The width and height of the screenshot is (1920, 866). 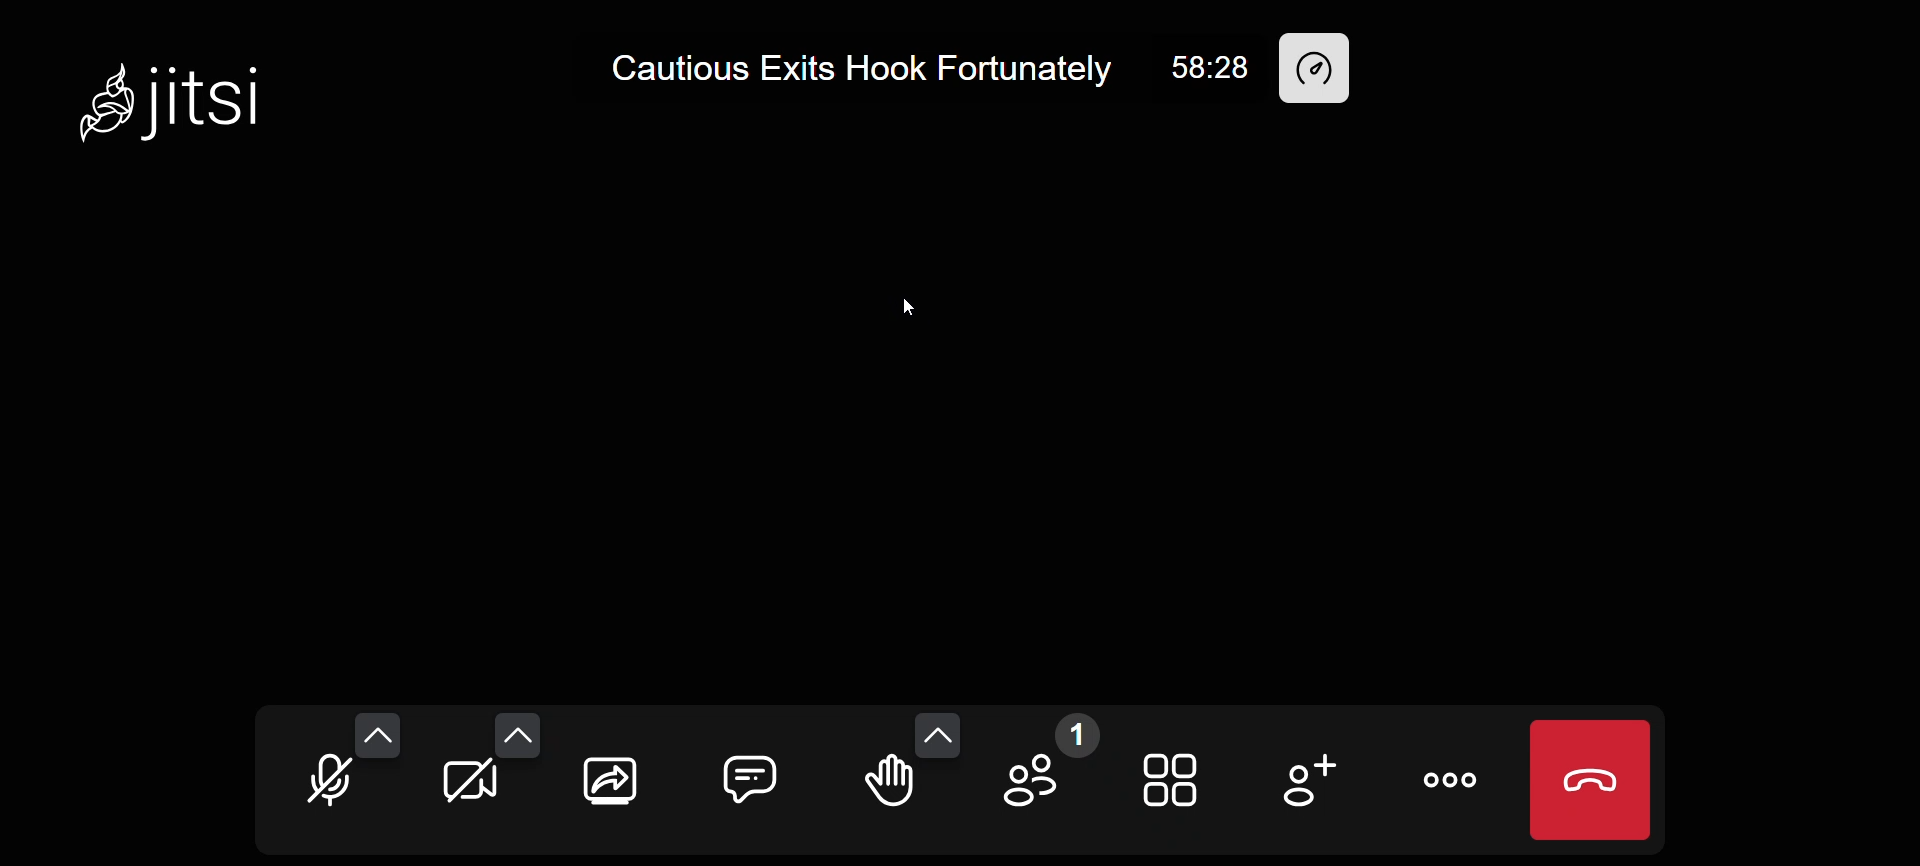 I want to click on more camera option, so click(x=515, y=734).